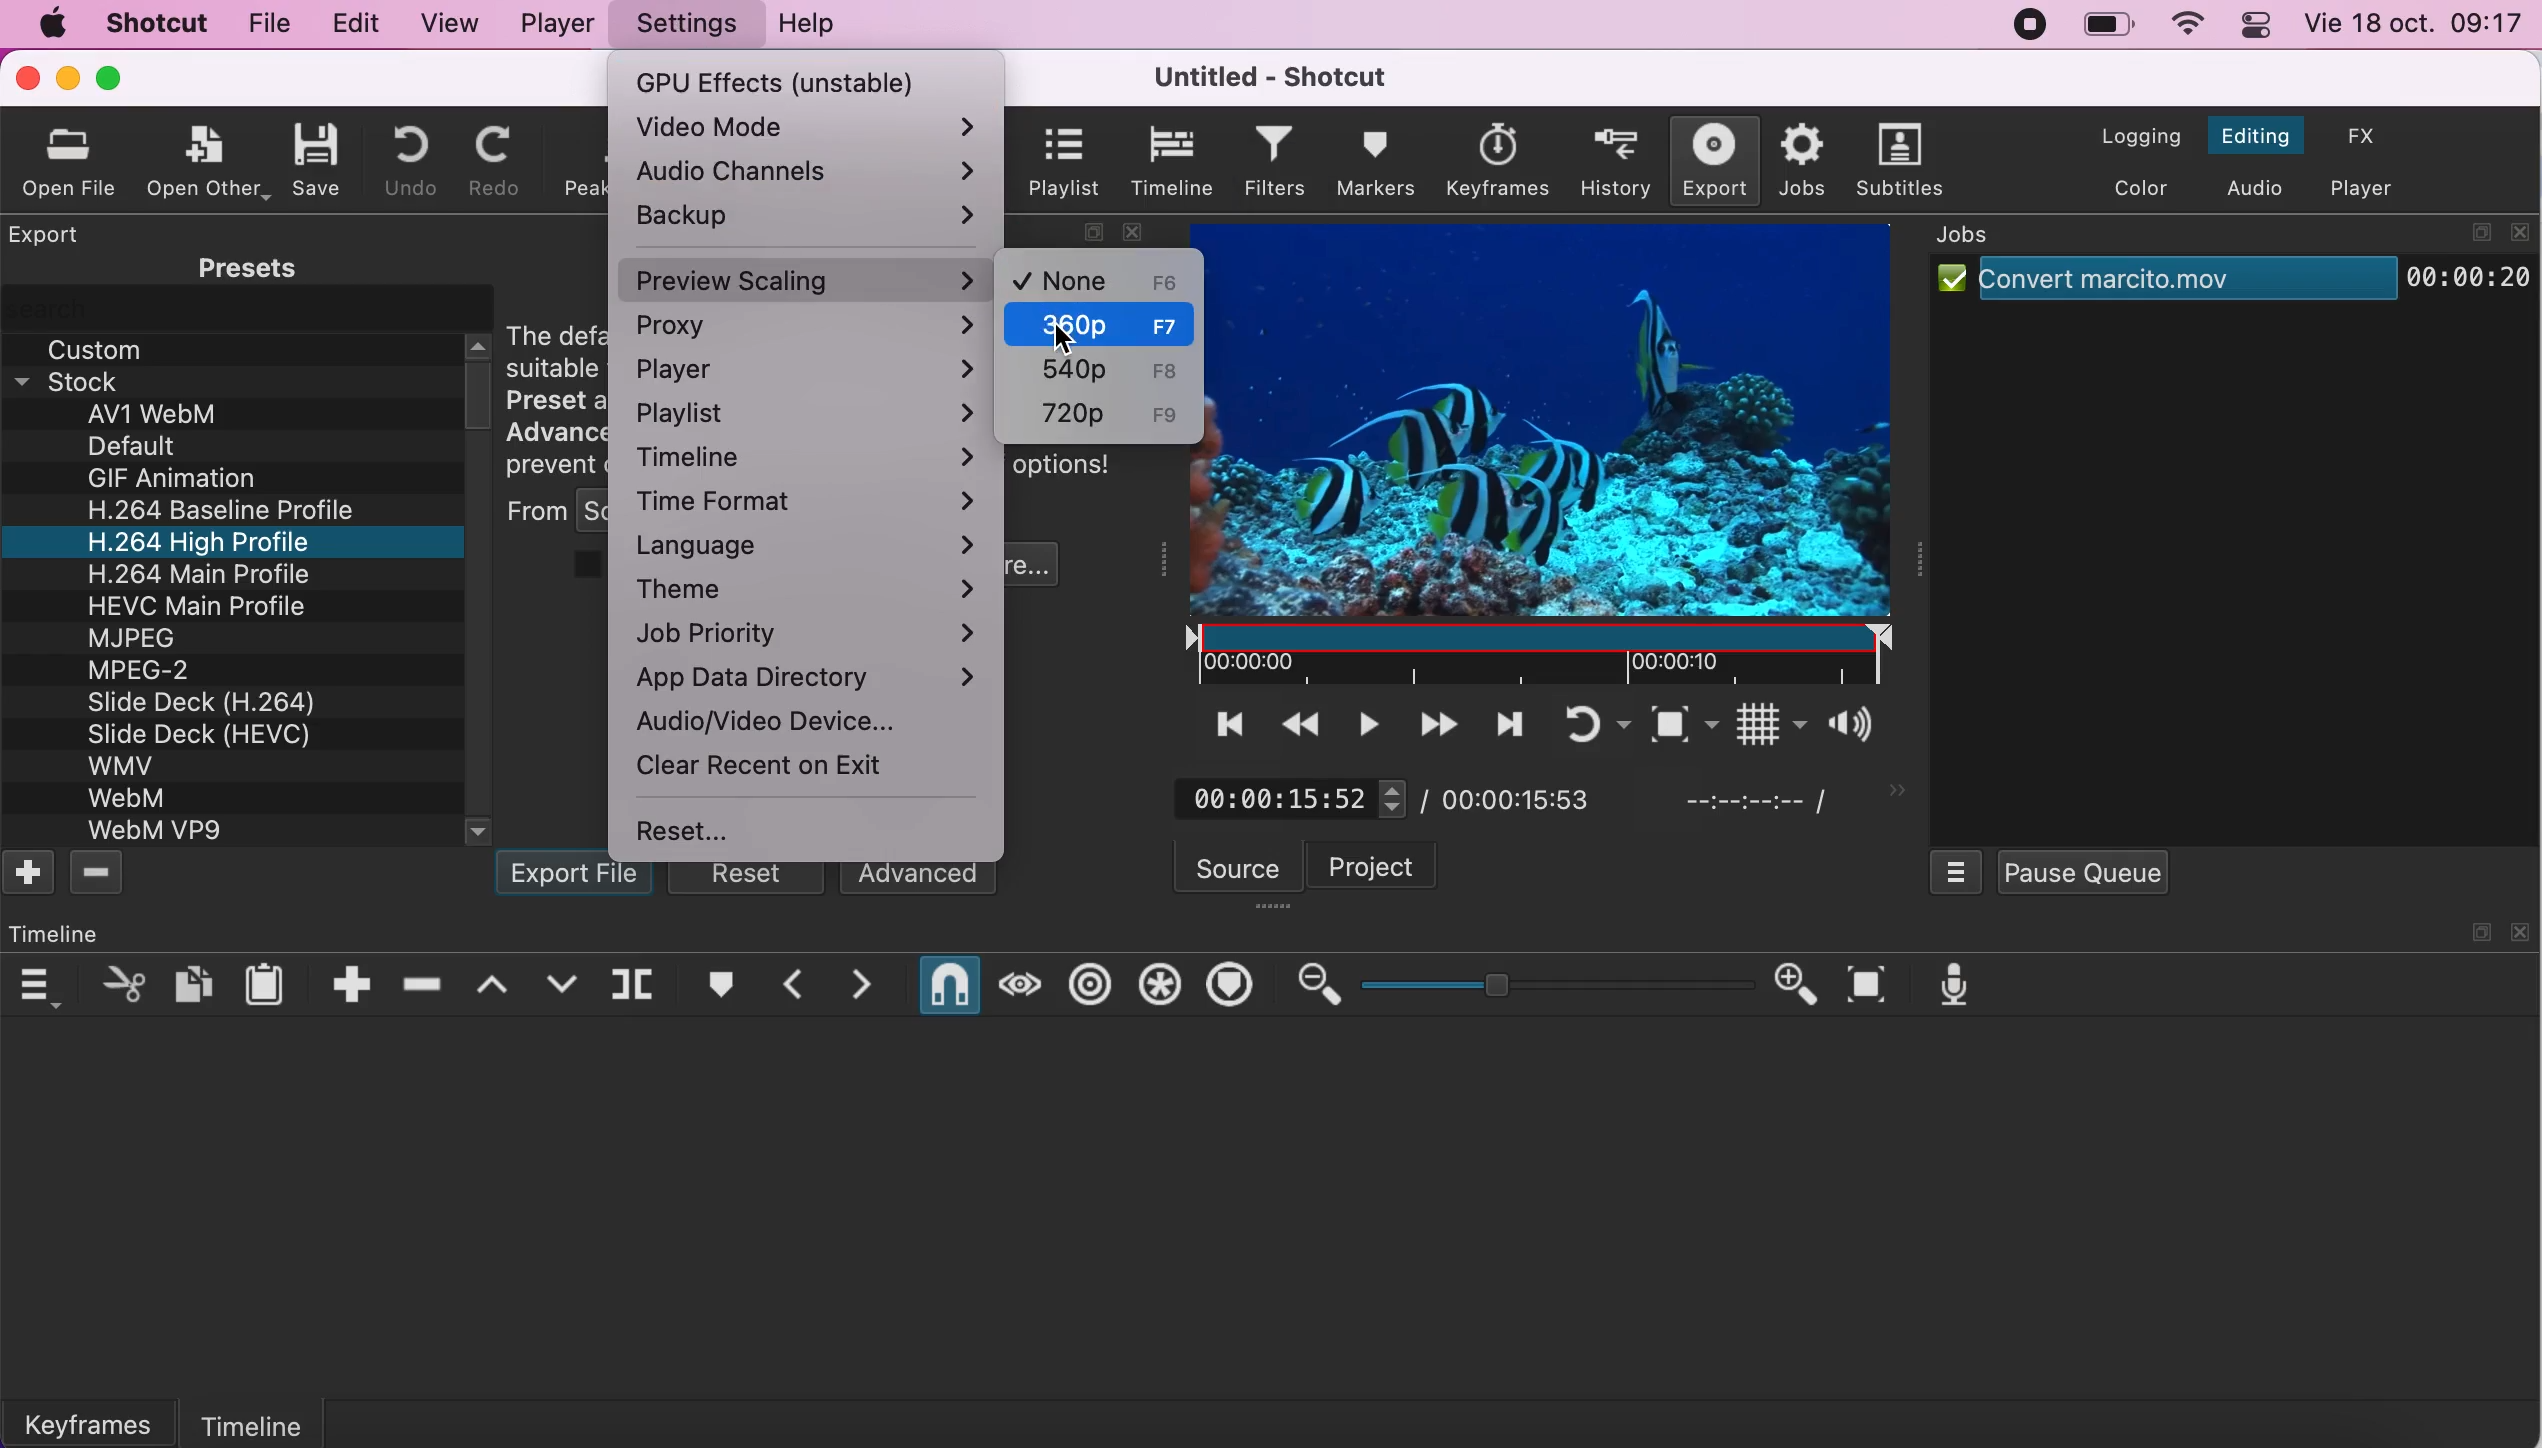 The width and height of the screenshot is (2542, 1448). What do you see at coordinates (1651, 722) in the screenshot?
I see `toggle zoom` at bounding box center [1651, 722].